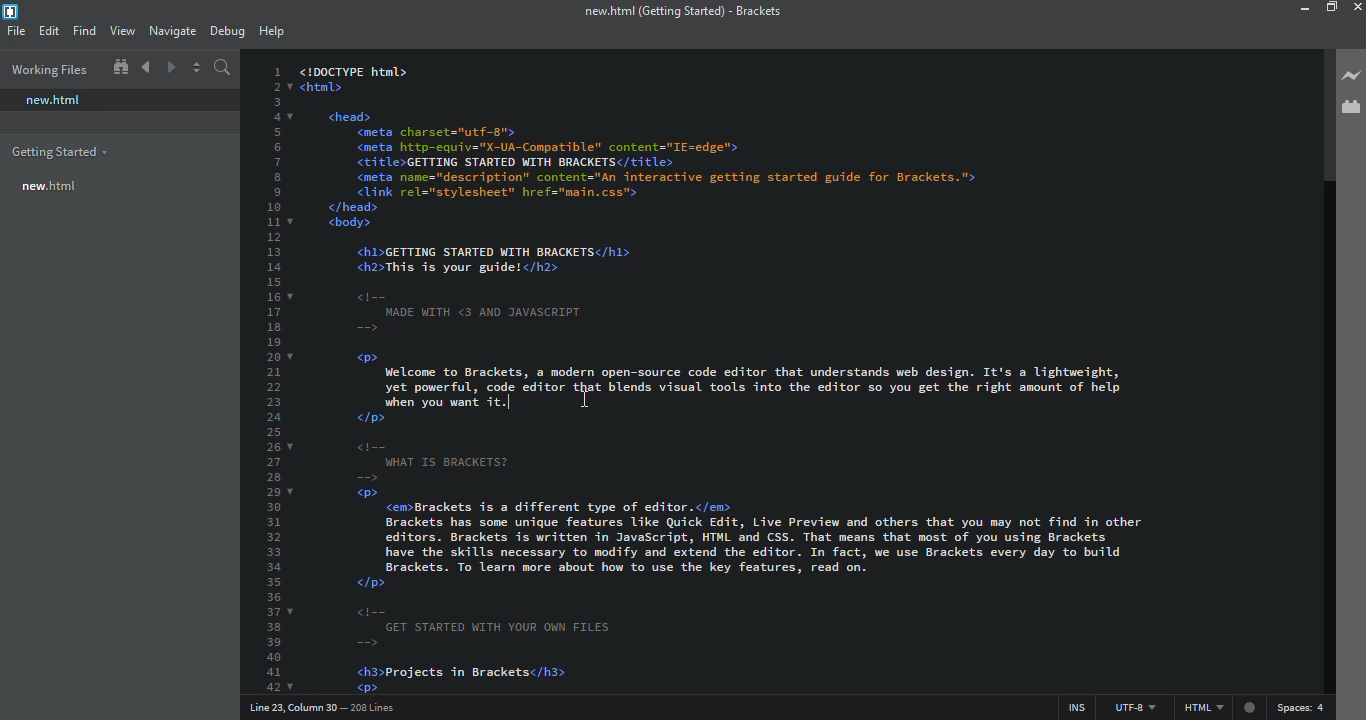 The height and width of the screenshot is (720, 1366). Describe the element at coordinates (64, 152) in the screenshot. I see `getting started` at that location.